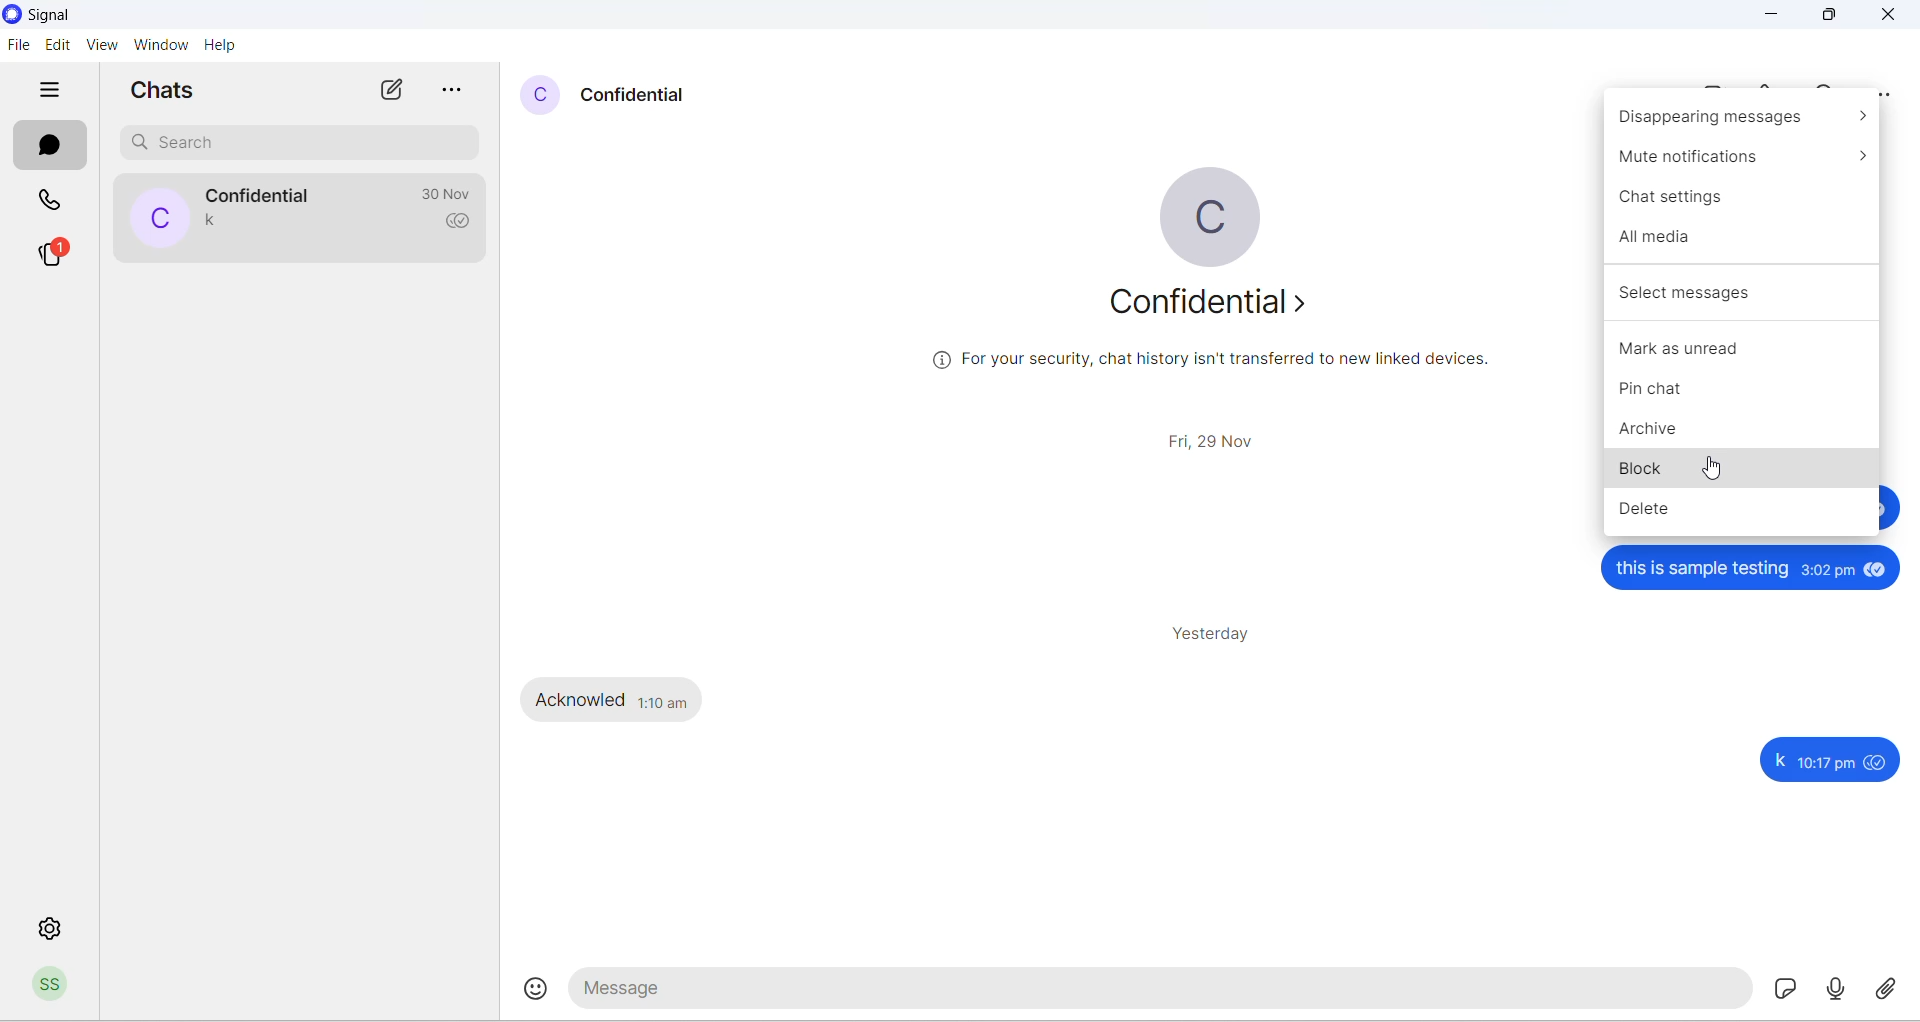 The height and width of the screenshot is (1022, 1920). Describe the element at coordinates (1220, 369) in the screenshot. I see `security related text` at that location.